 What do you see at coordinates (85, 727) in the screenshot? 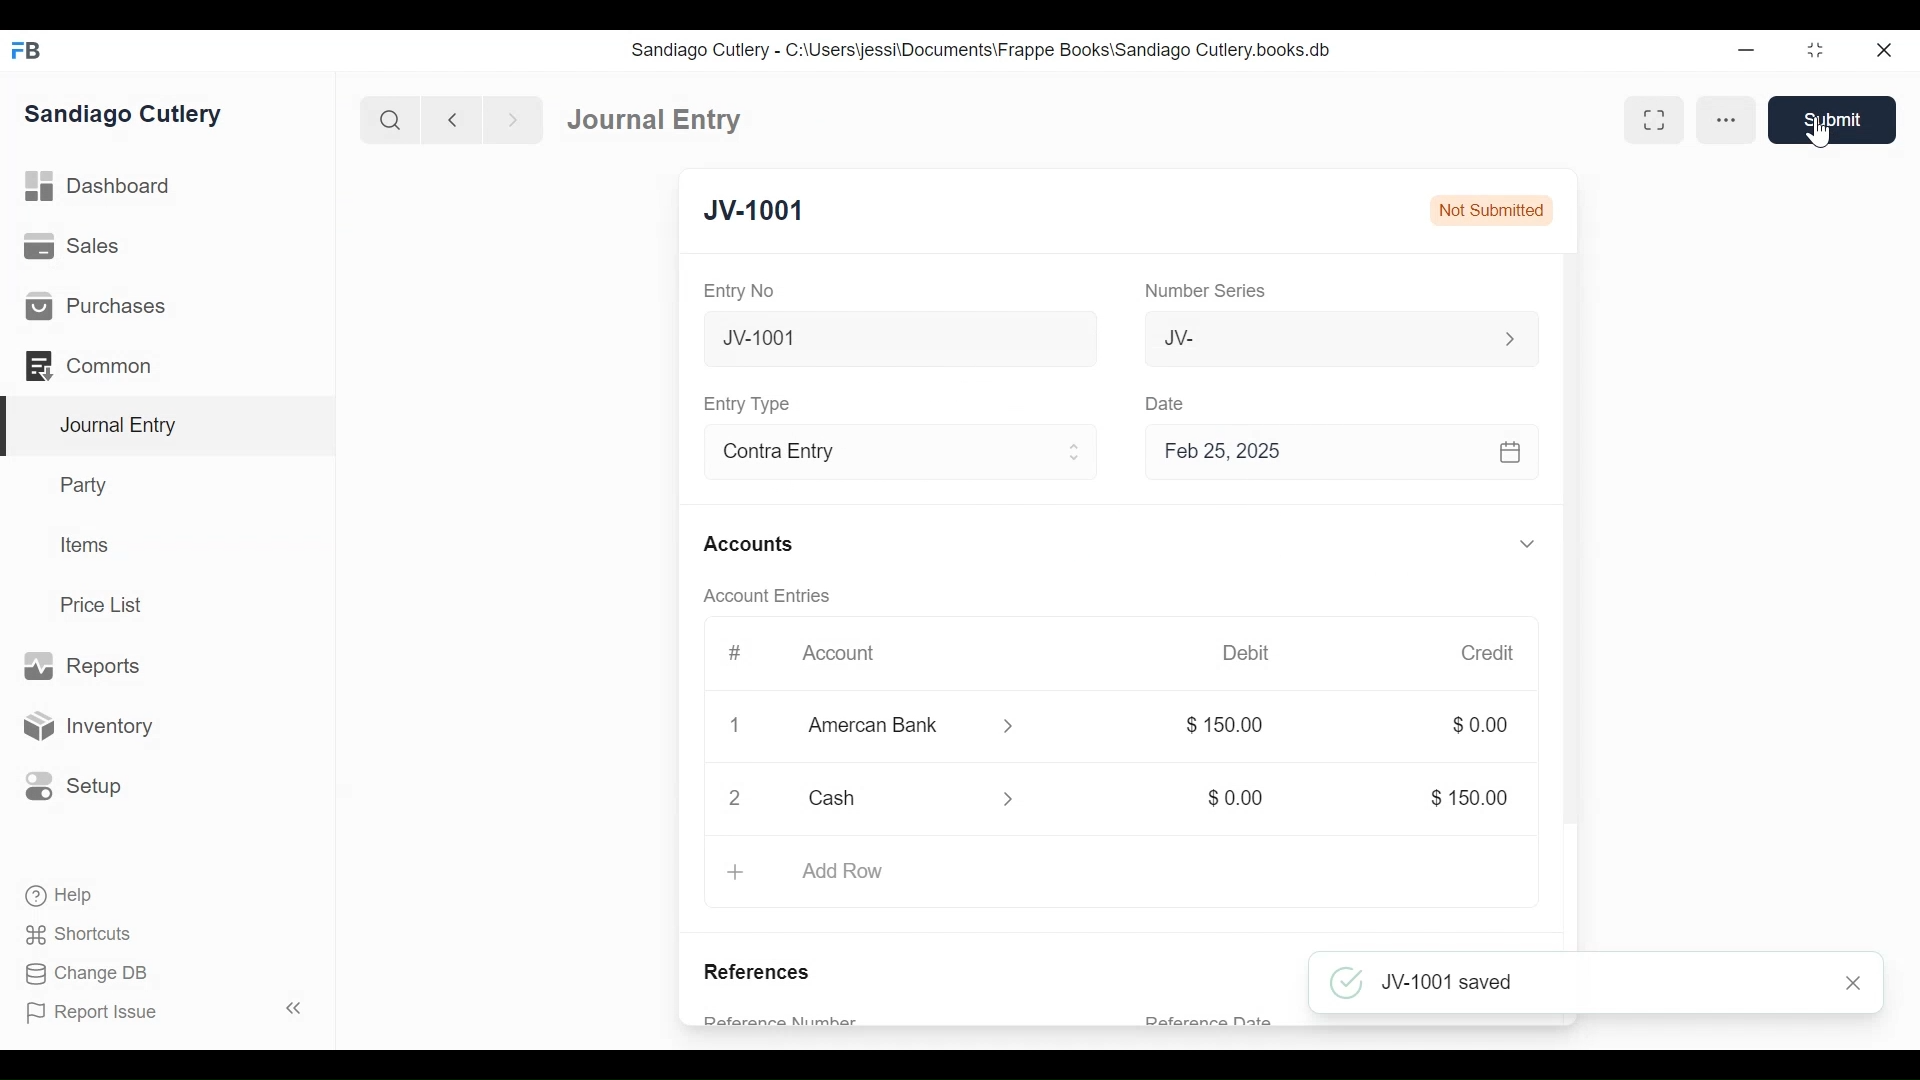
I see `Inventory` at bounding box center [85, 727].